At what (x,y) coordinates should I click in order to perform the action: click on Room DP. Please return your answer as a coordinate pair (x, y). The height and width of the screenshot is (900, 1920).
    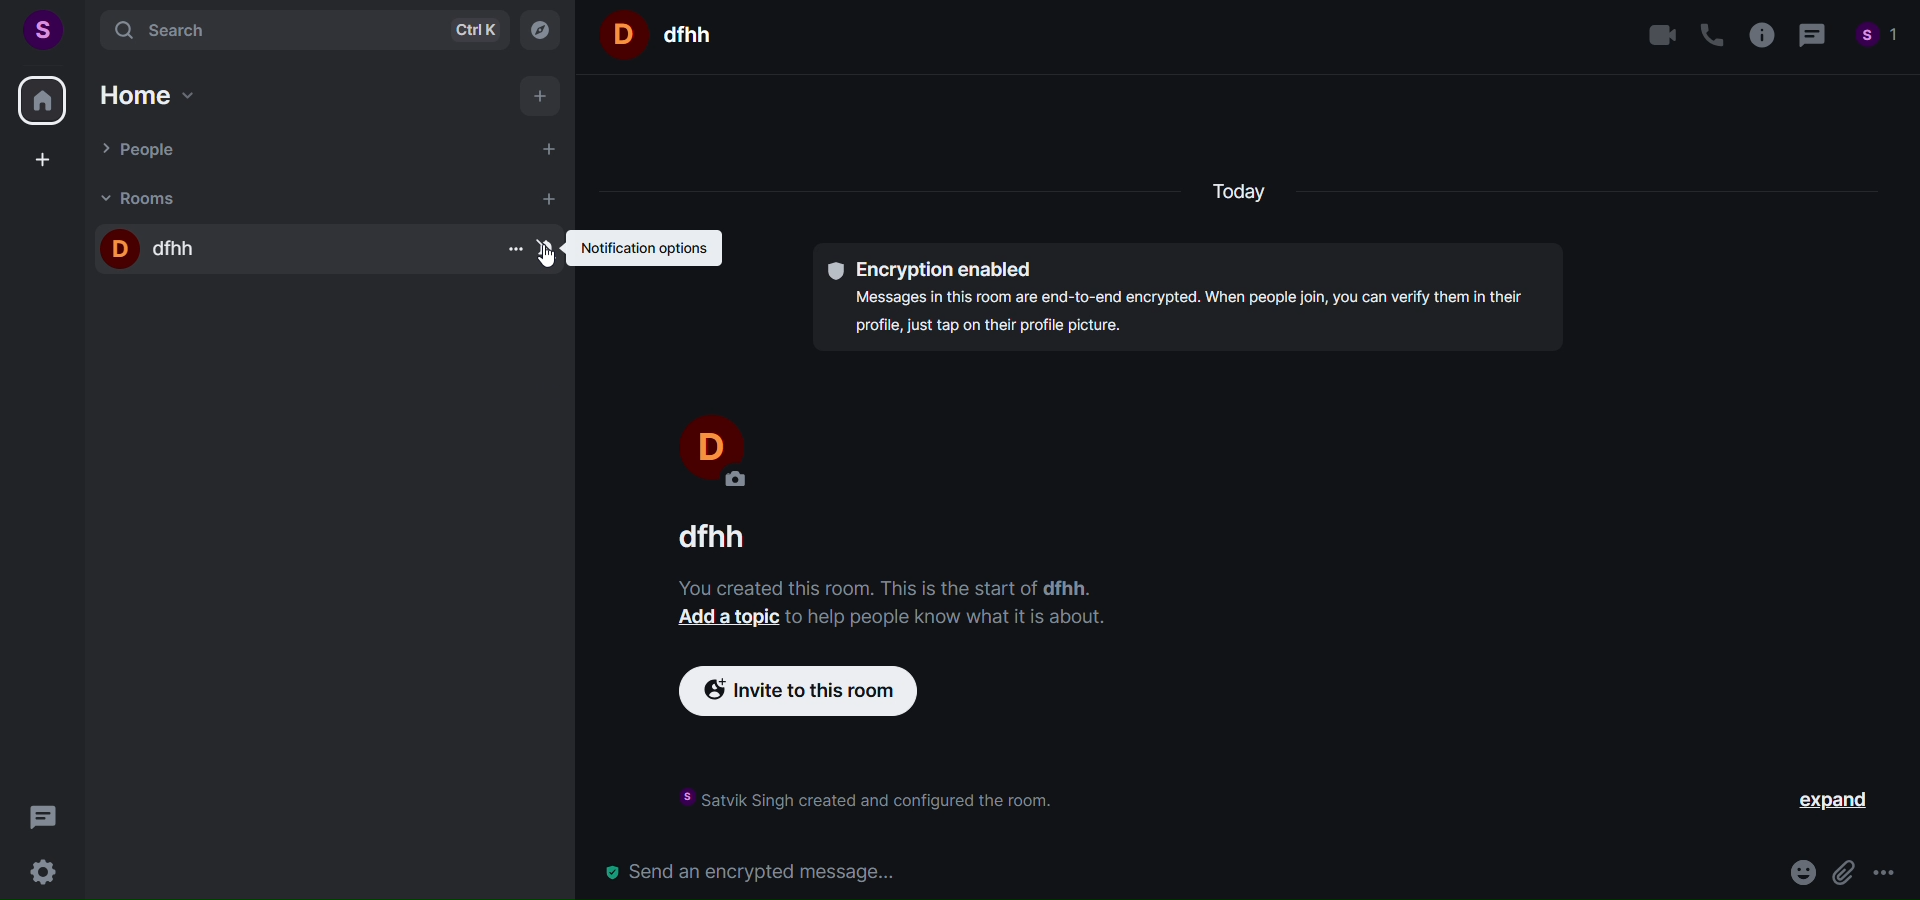
    Looking at the image, I should click on (619, 34).